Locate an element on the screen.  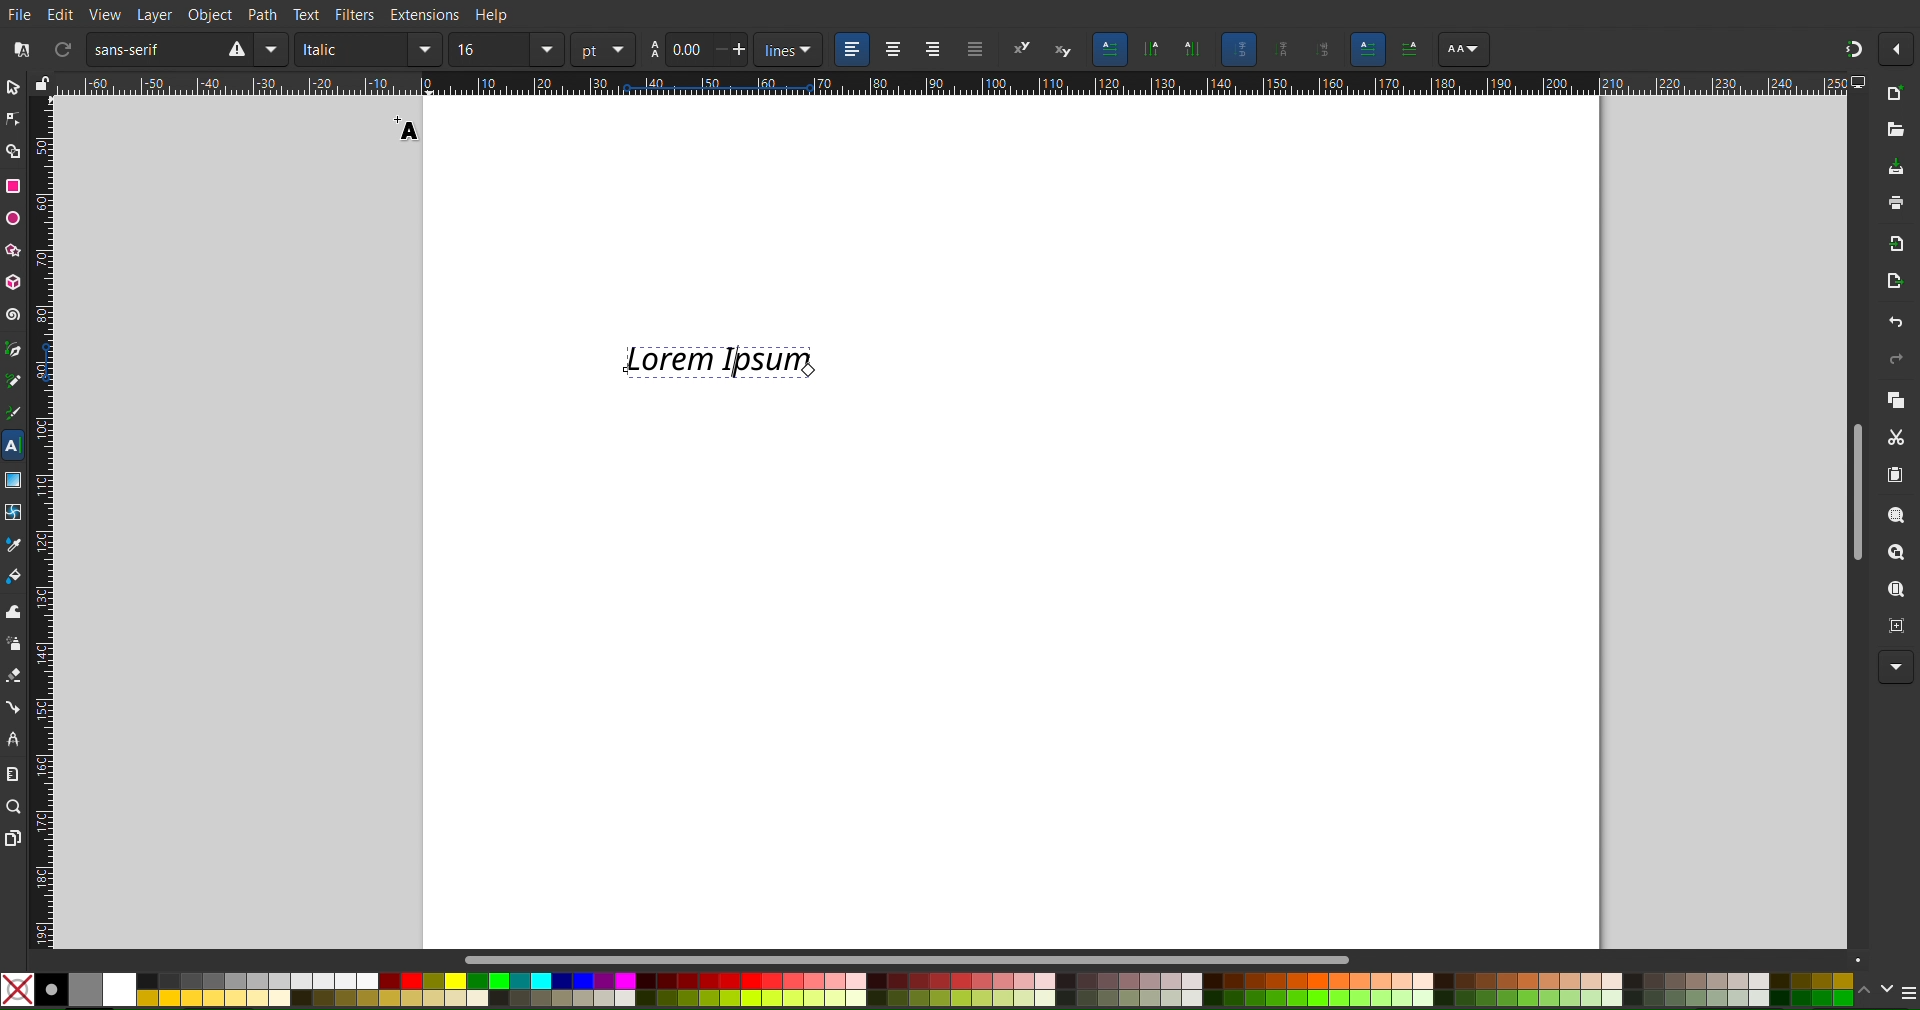
Open is located at coordinates (1895, 129).